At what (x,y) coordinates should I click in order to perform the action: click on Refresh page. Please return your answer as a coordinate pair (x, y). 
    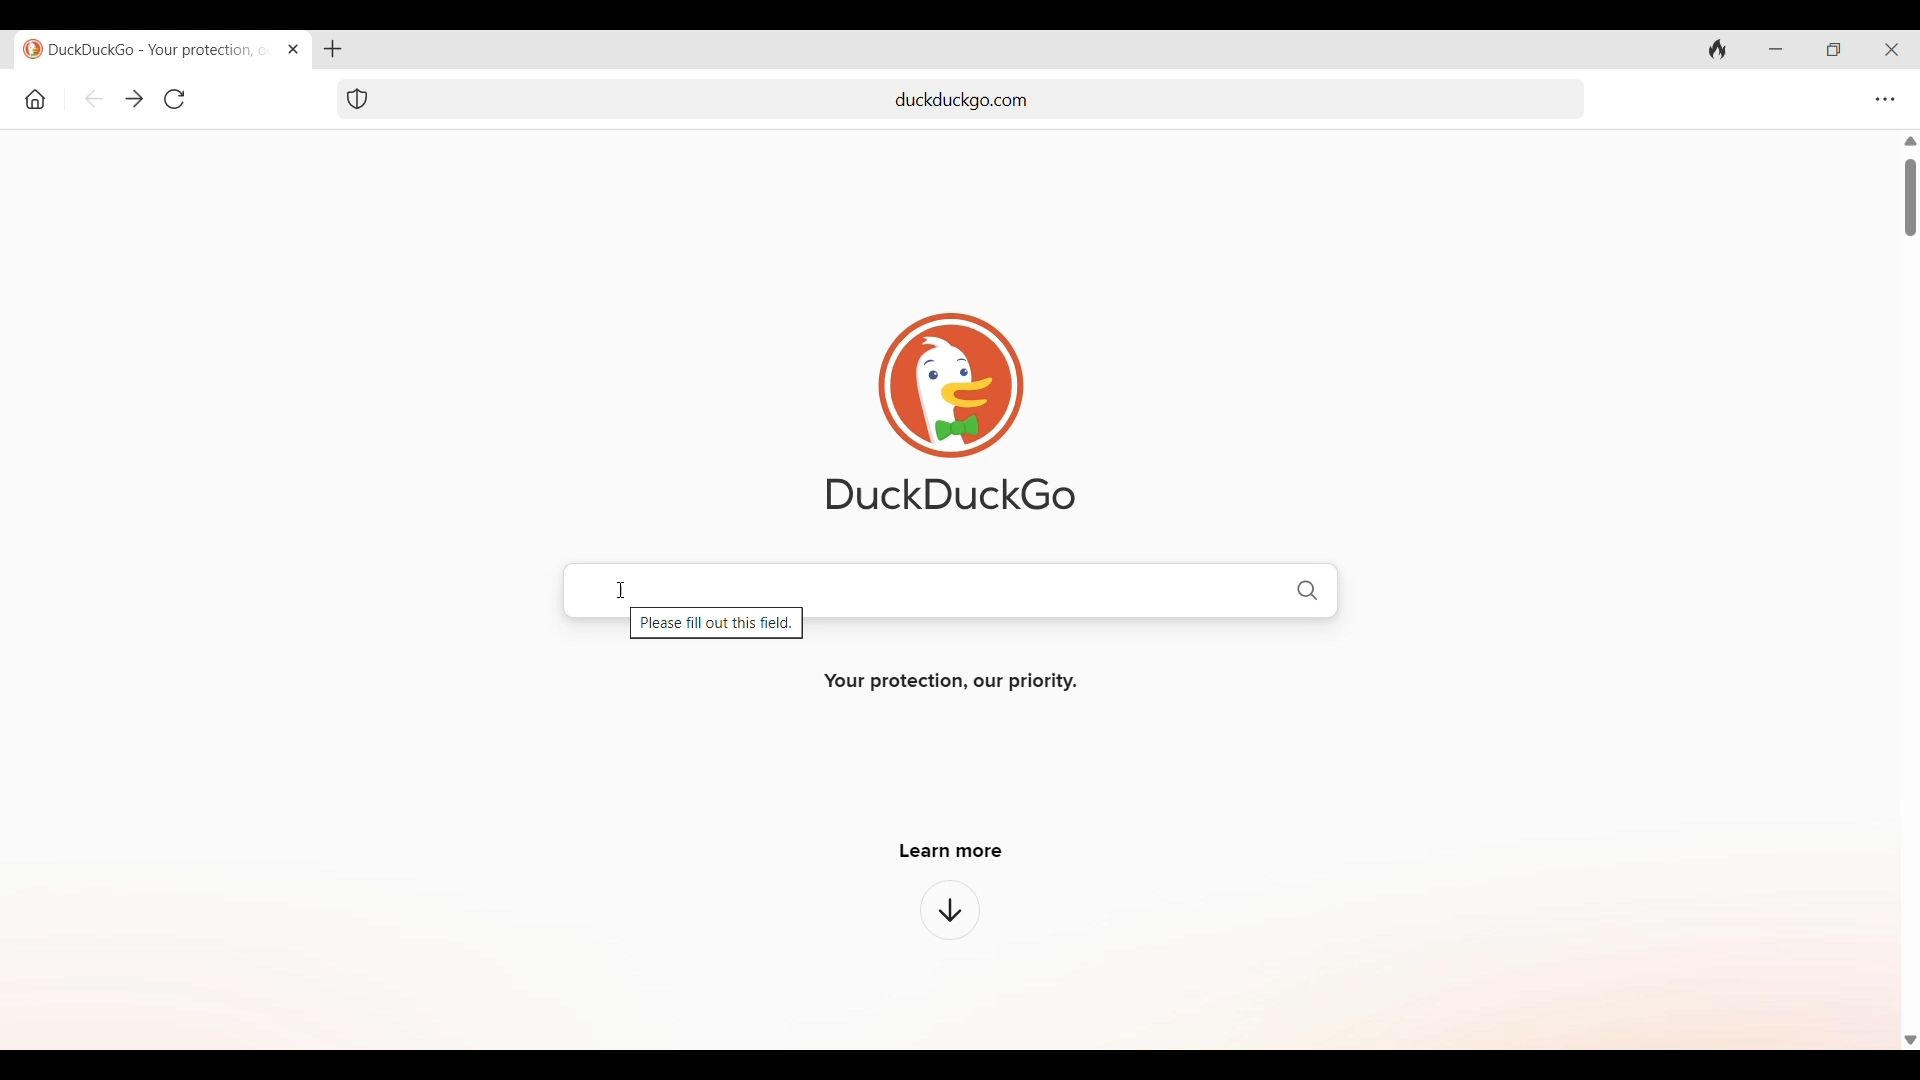
    Looking at the image, I should click on (174, 99).